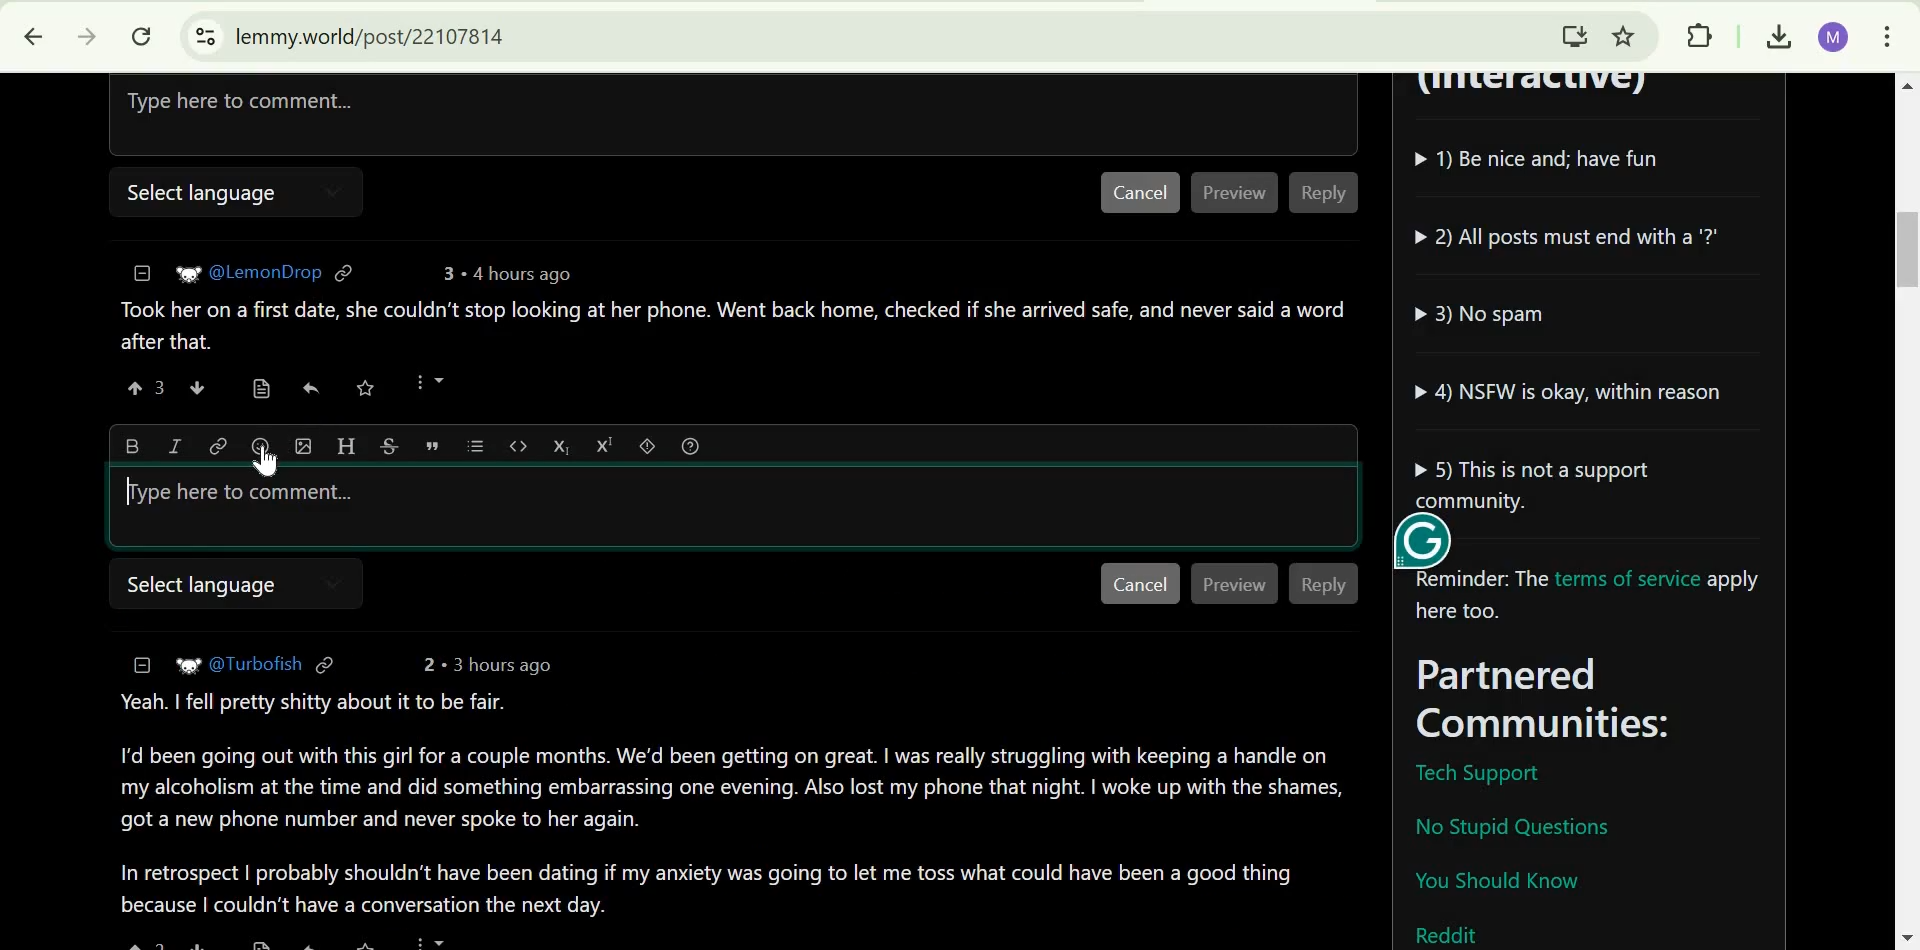  Describe the element at coordinates (267, 463) in the screenshot. I see `cursor` at that location.